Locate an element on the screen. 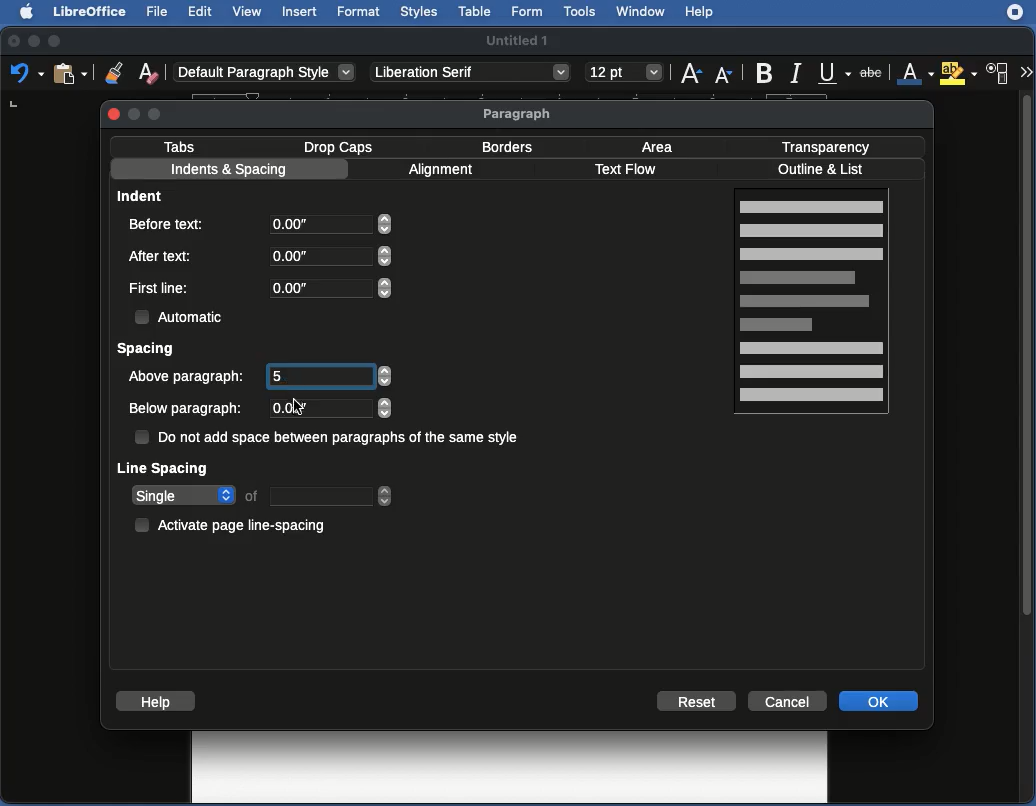  Do not add space between paragraphs of the same style is located at coordinates (330, 439).